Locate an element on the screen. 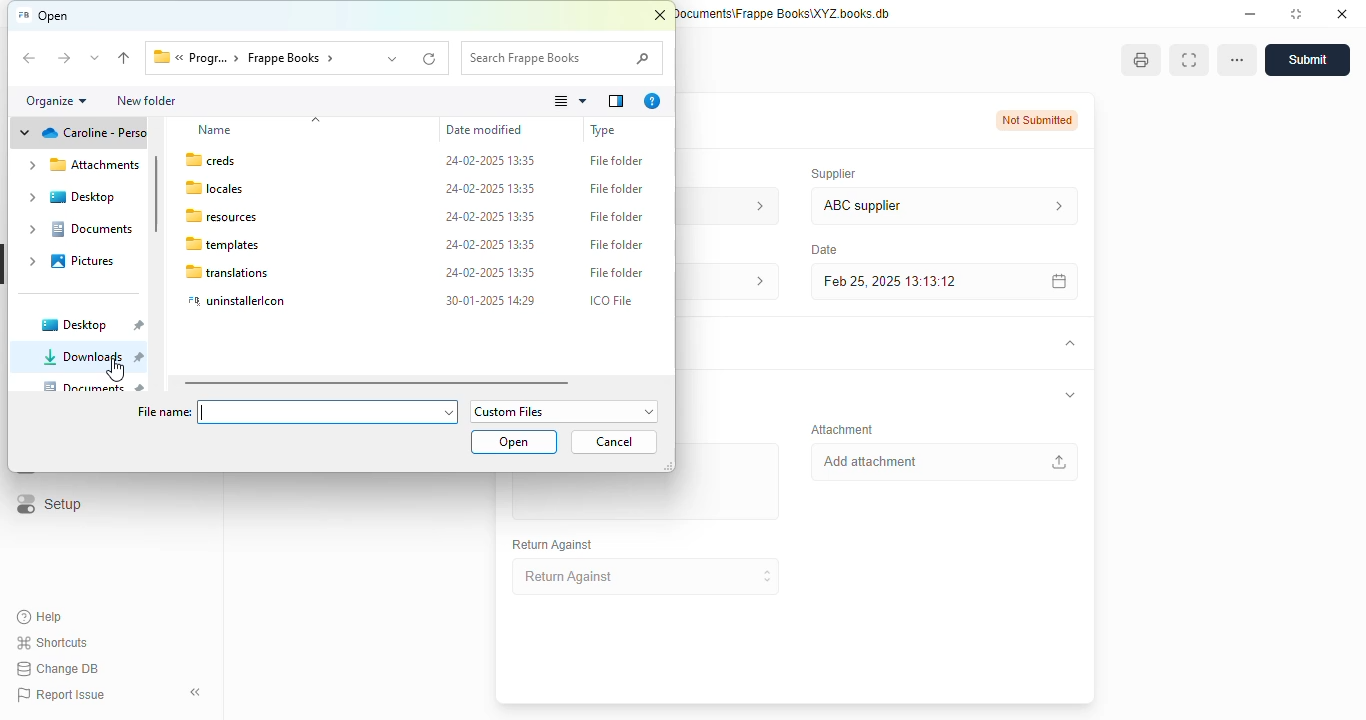  desktop is located at coordinates (90, 325).